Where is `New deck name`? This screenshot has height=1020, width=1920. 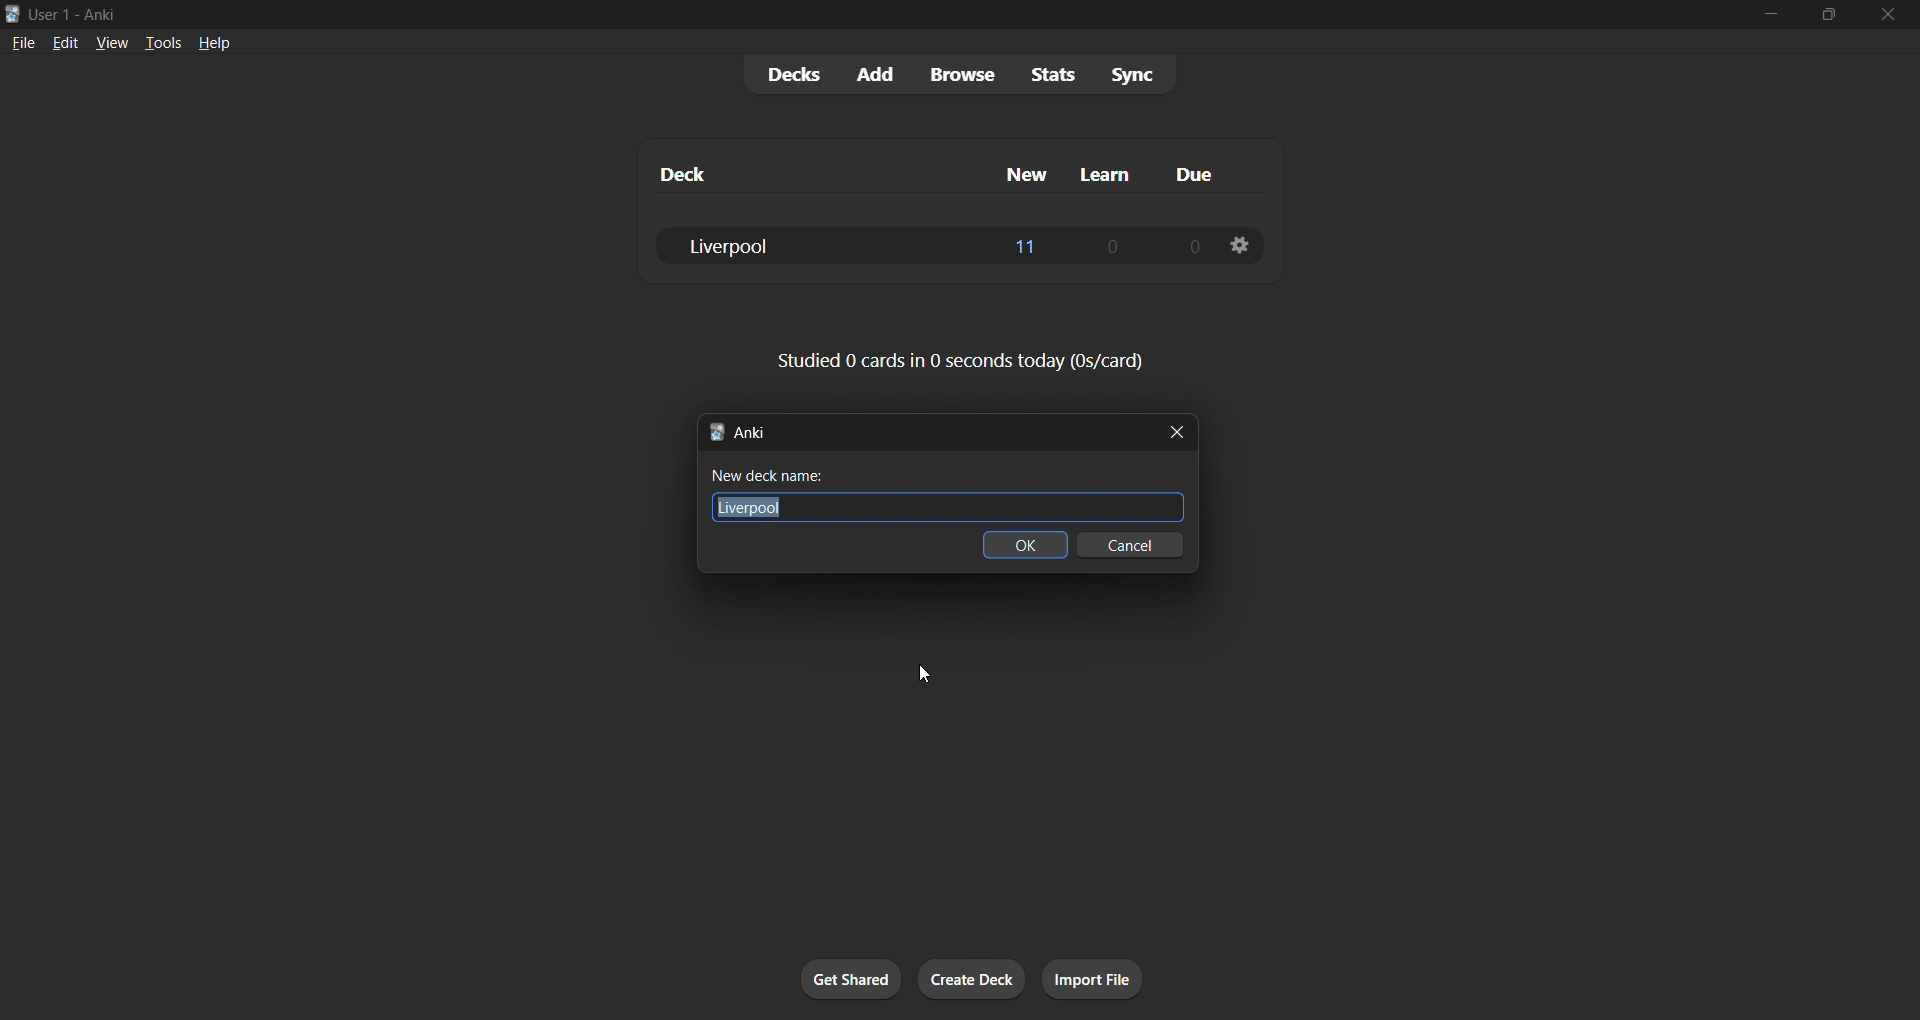
New deck name is located at coordinates (772, 469).